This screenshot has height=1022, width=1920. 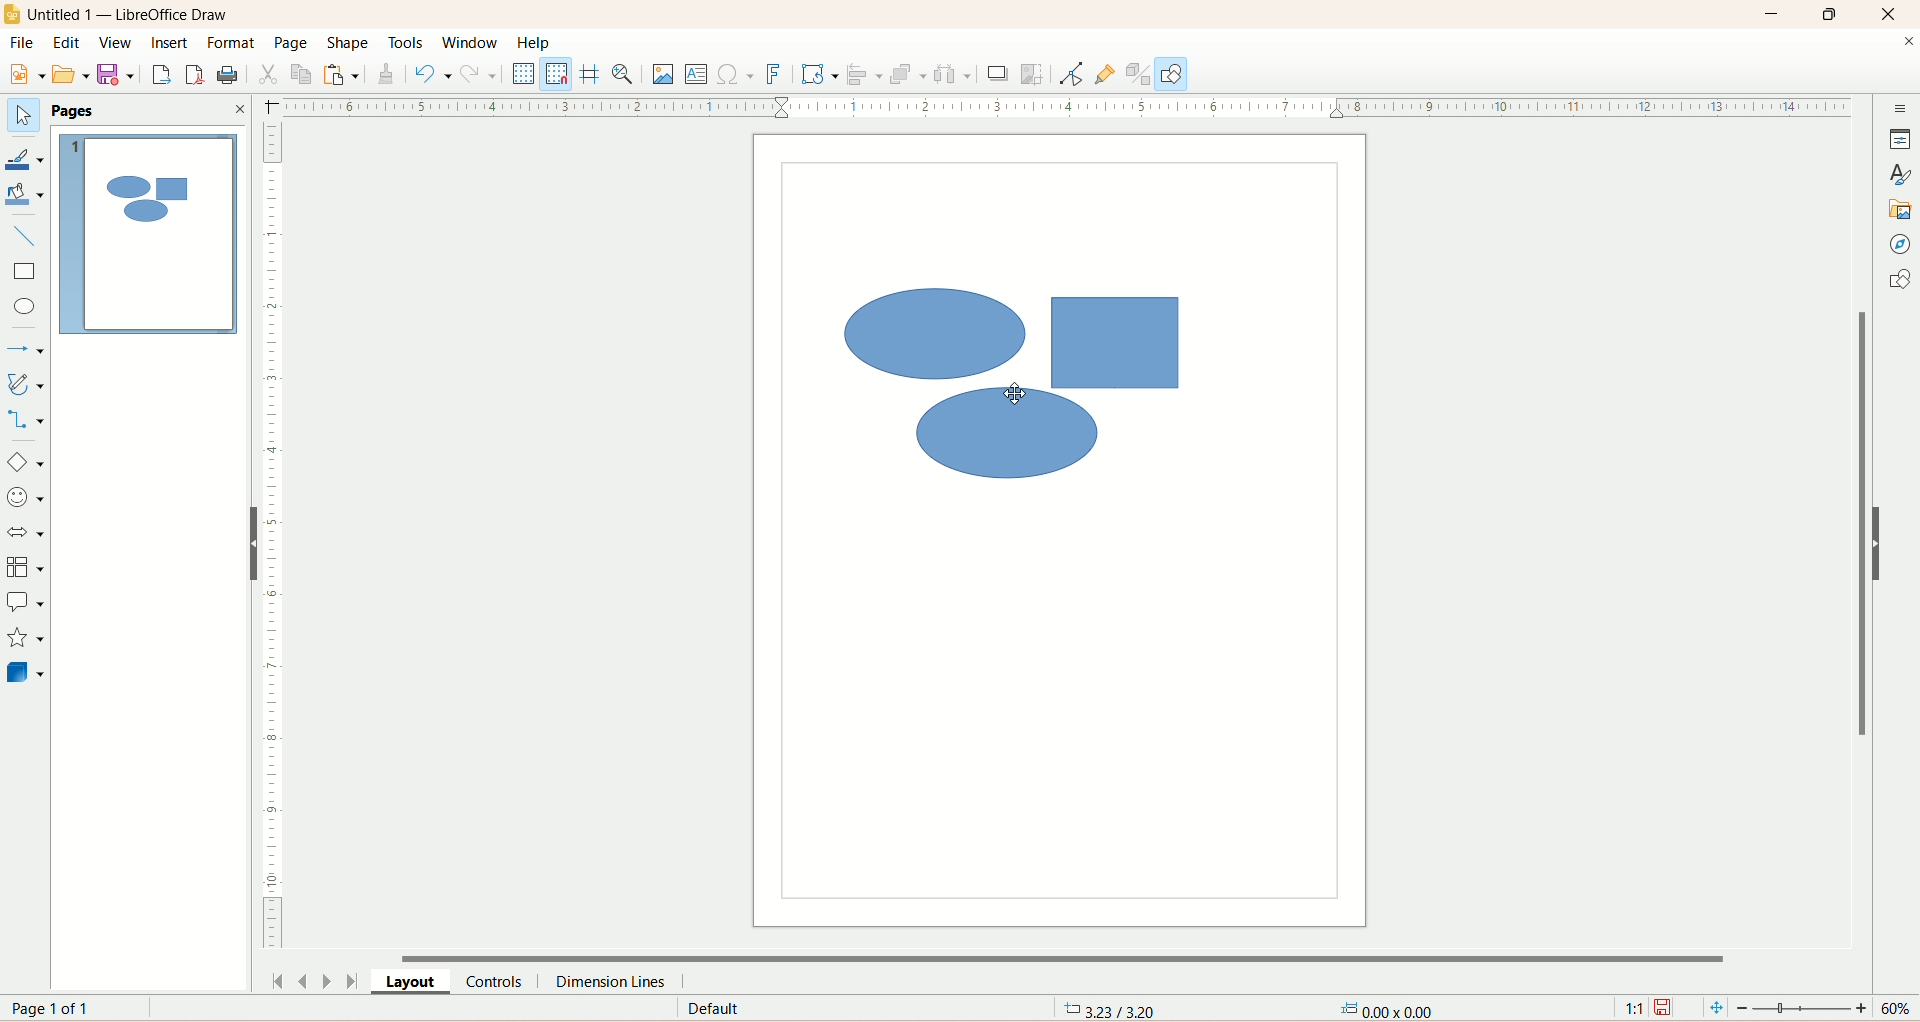 What do you see at coordinates (559, 75) in the screenshot?
I see `snap to grid` at bounding box center [559, 75].